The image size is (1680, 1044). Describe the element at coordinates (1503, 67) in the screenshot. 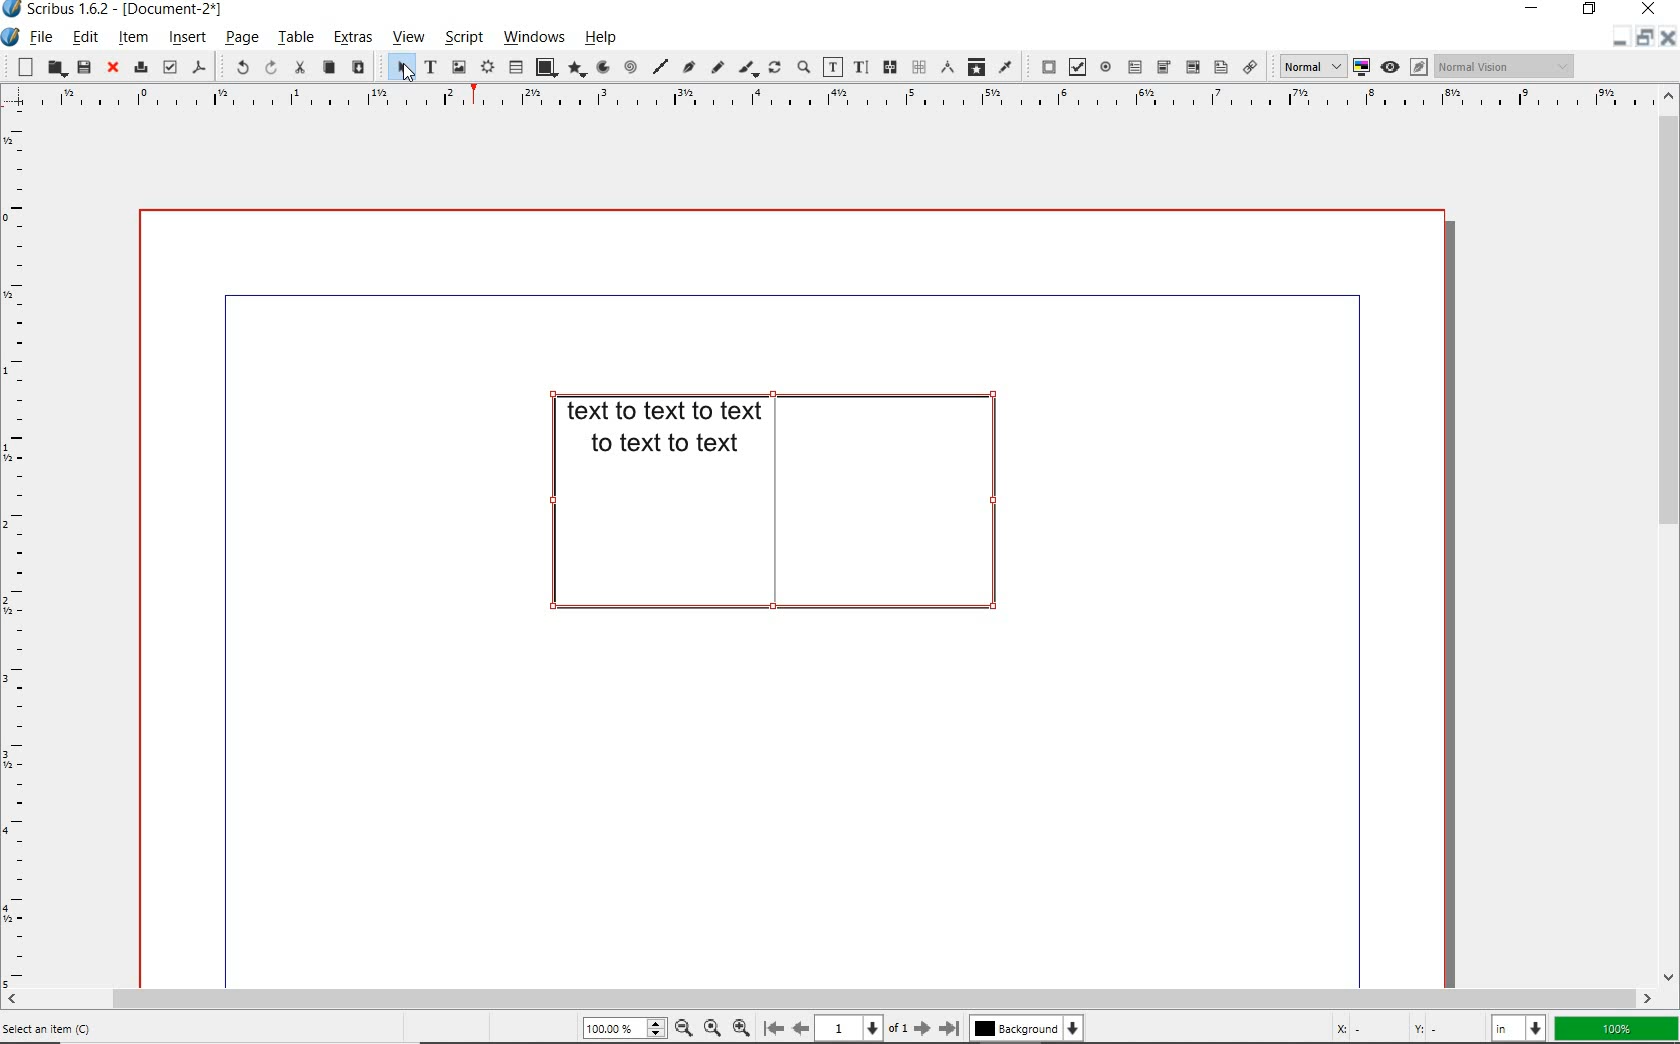

I see `Normal Vision` at that location.